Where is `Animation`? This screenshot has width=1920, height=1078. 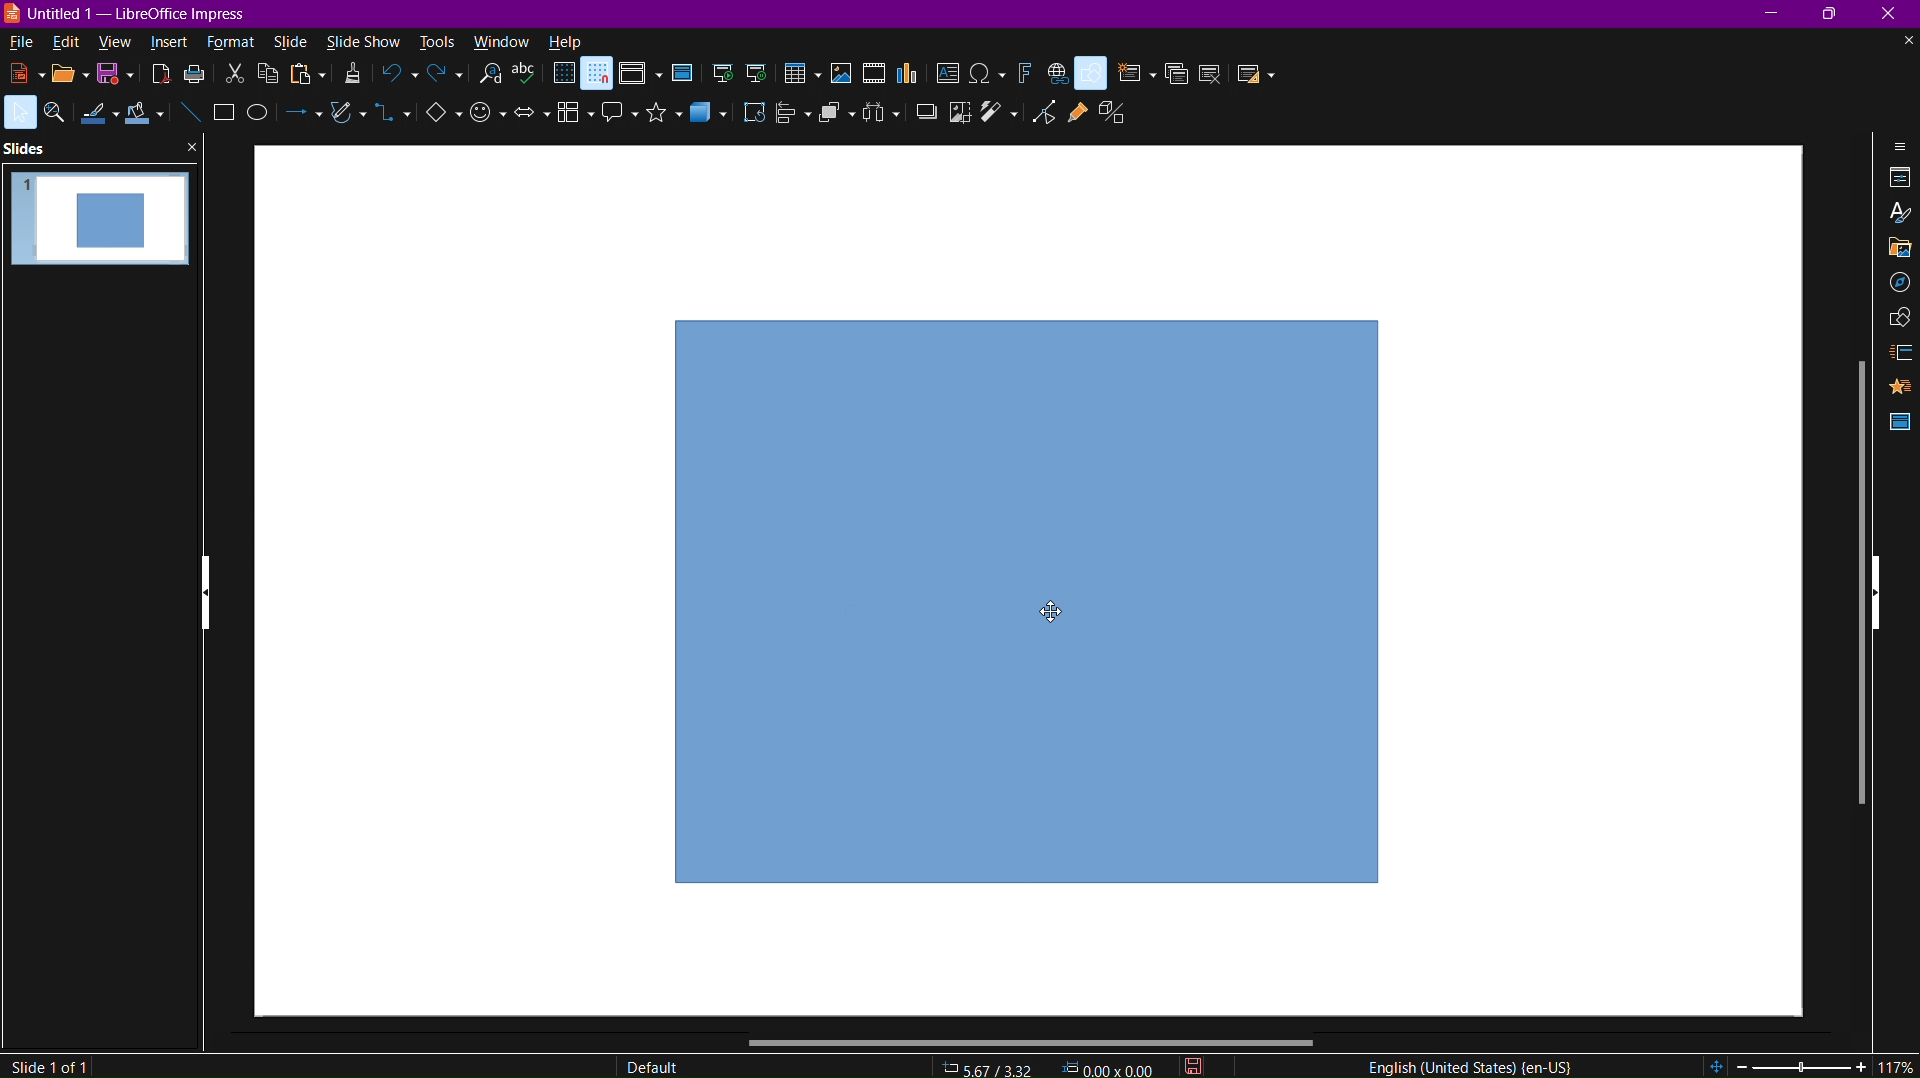
Animation is located at coordinates (1900, 387).